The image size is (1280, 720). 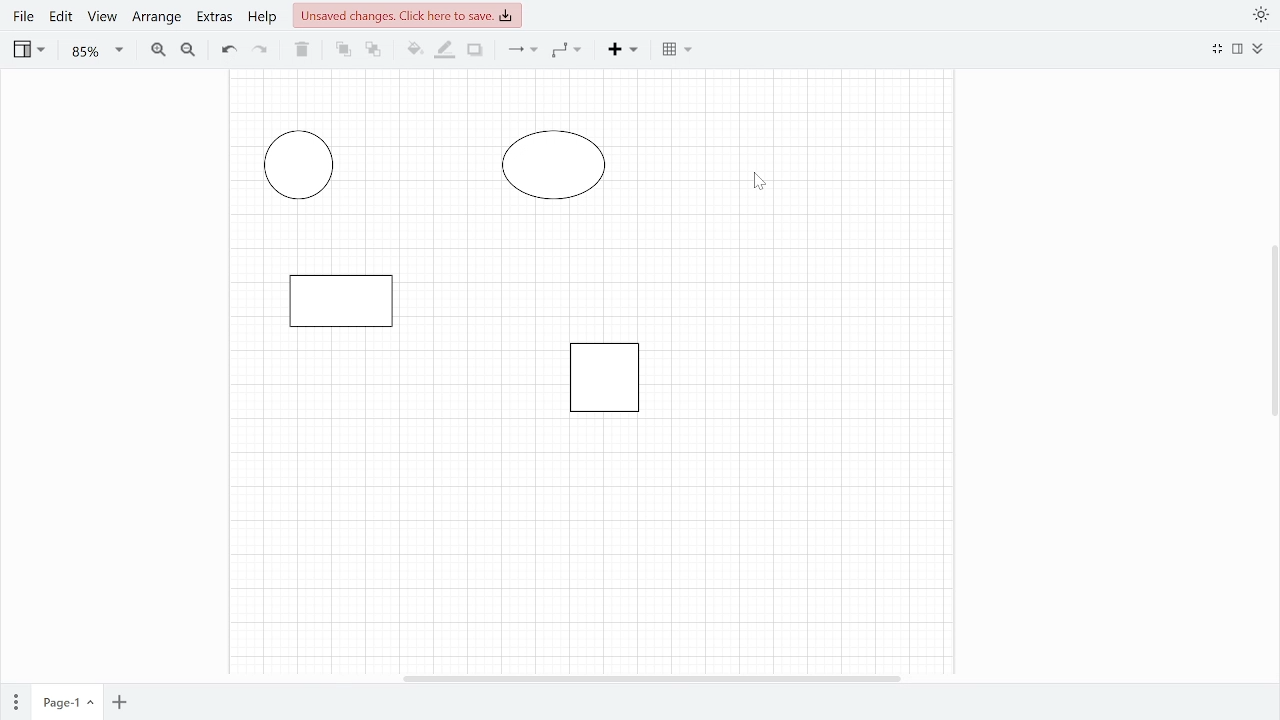 What do you see at coordinates (412, 49) in the screenshot?
I see `Fill color` at bounding box center [412, 49].